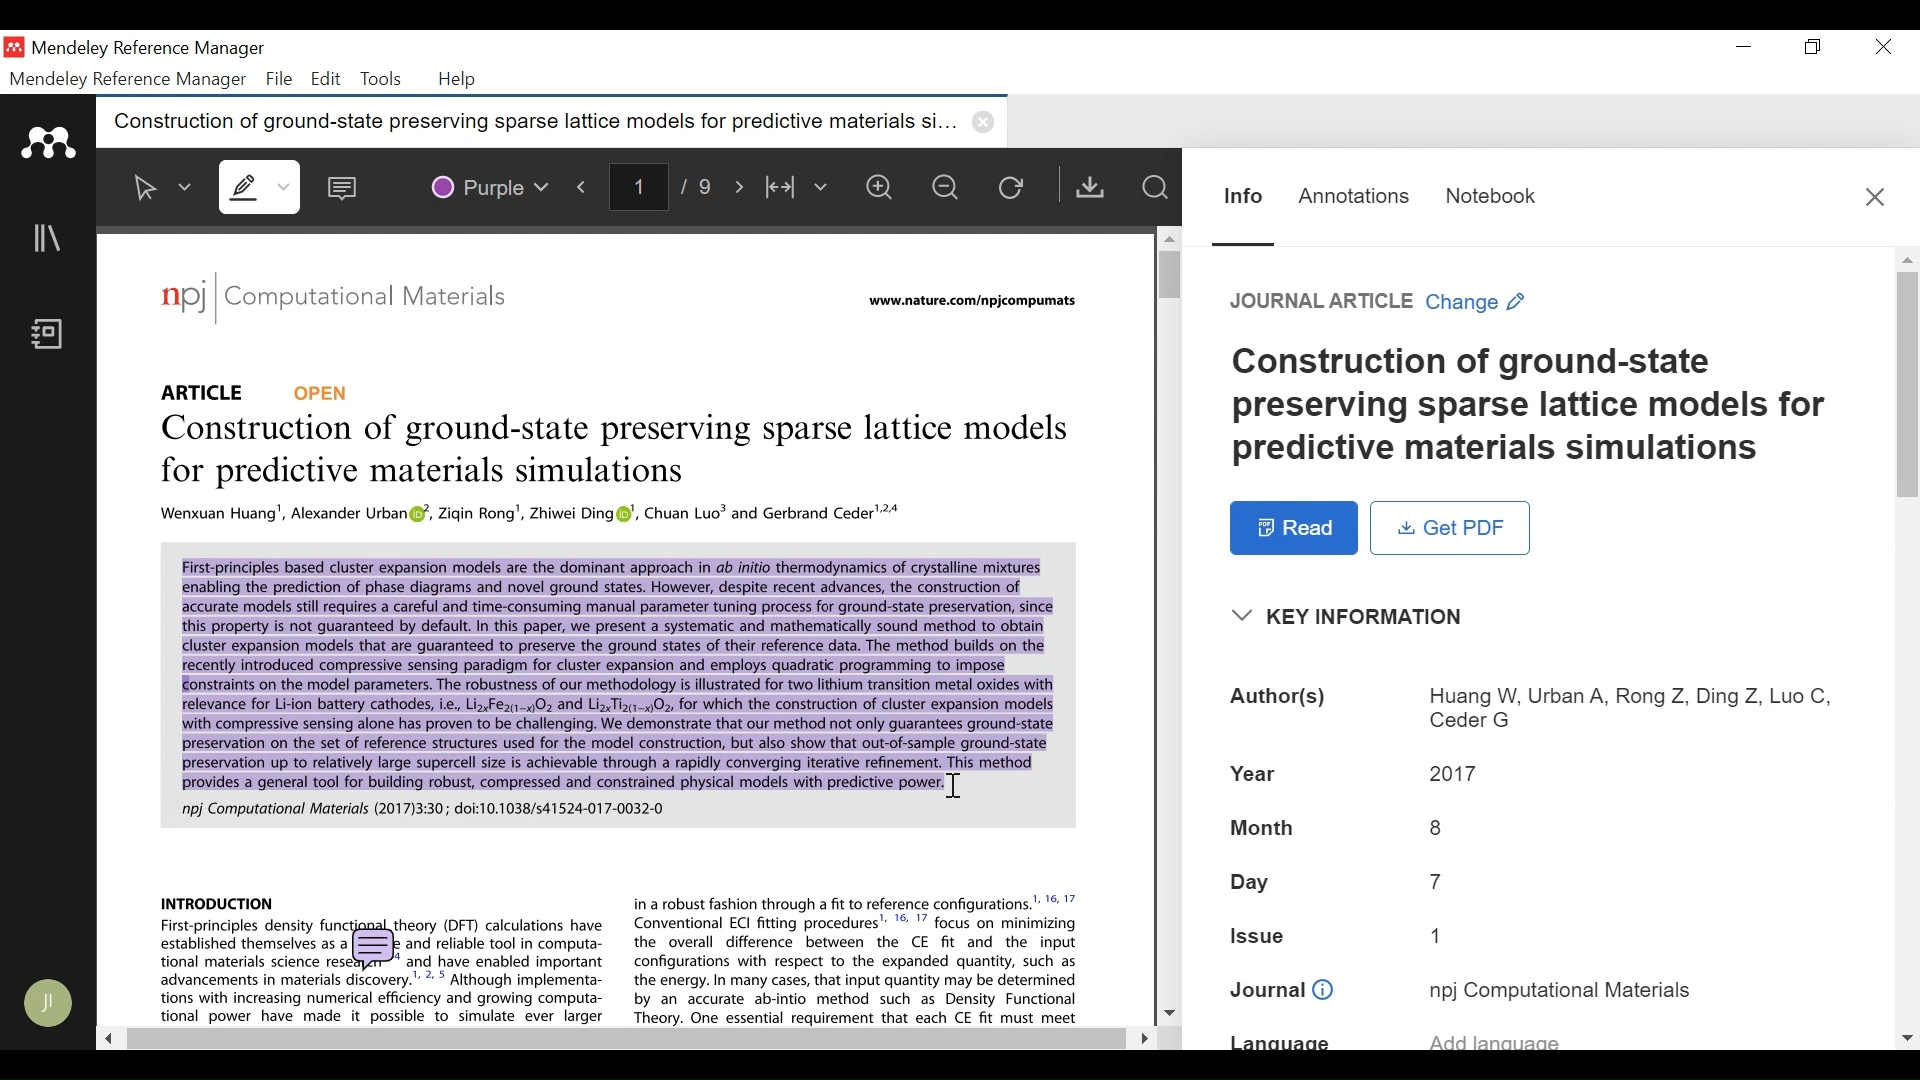 The image size is (1920, 1080). I want to click on Zoom out, so click(947, 186).